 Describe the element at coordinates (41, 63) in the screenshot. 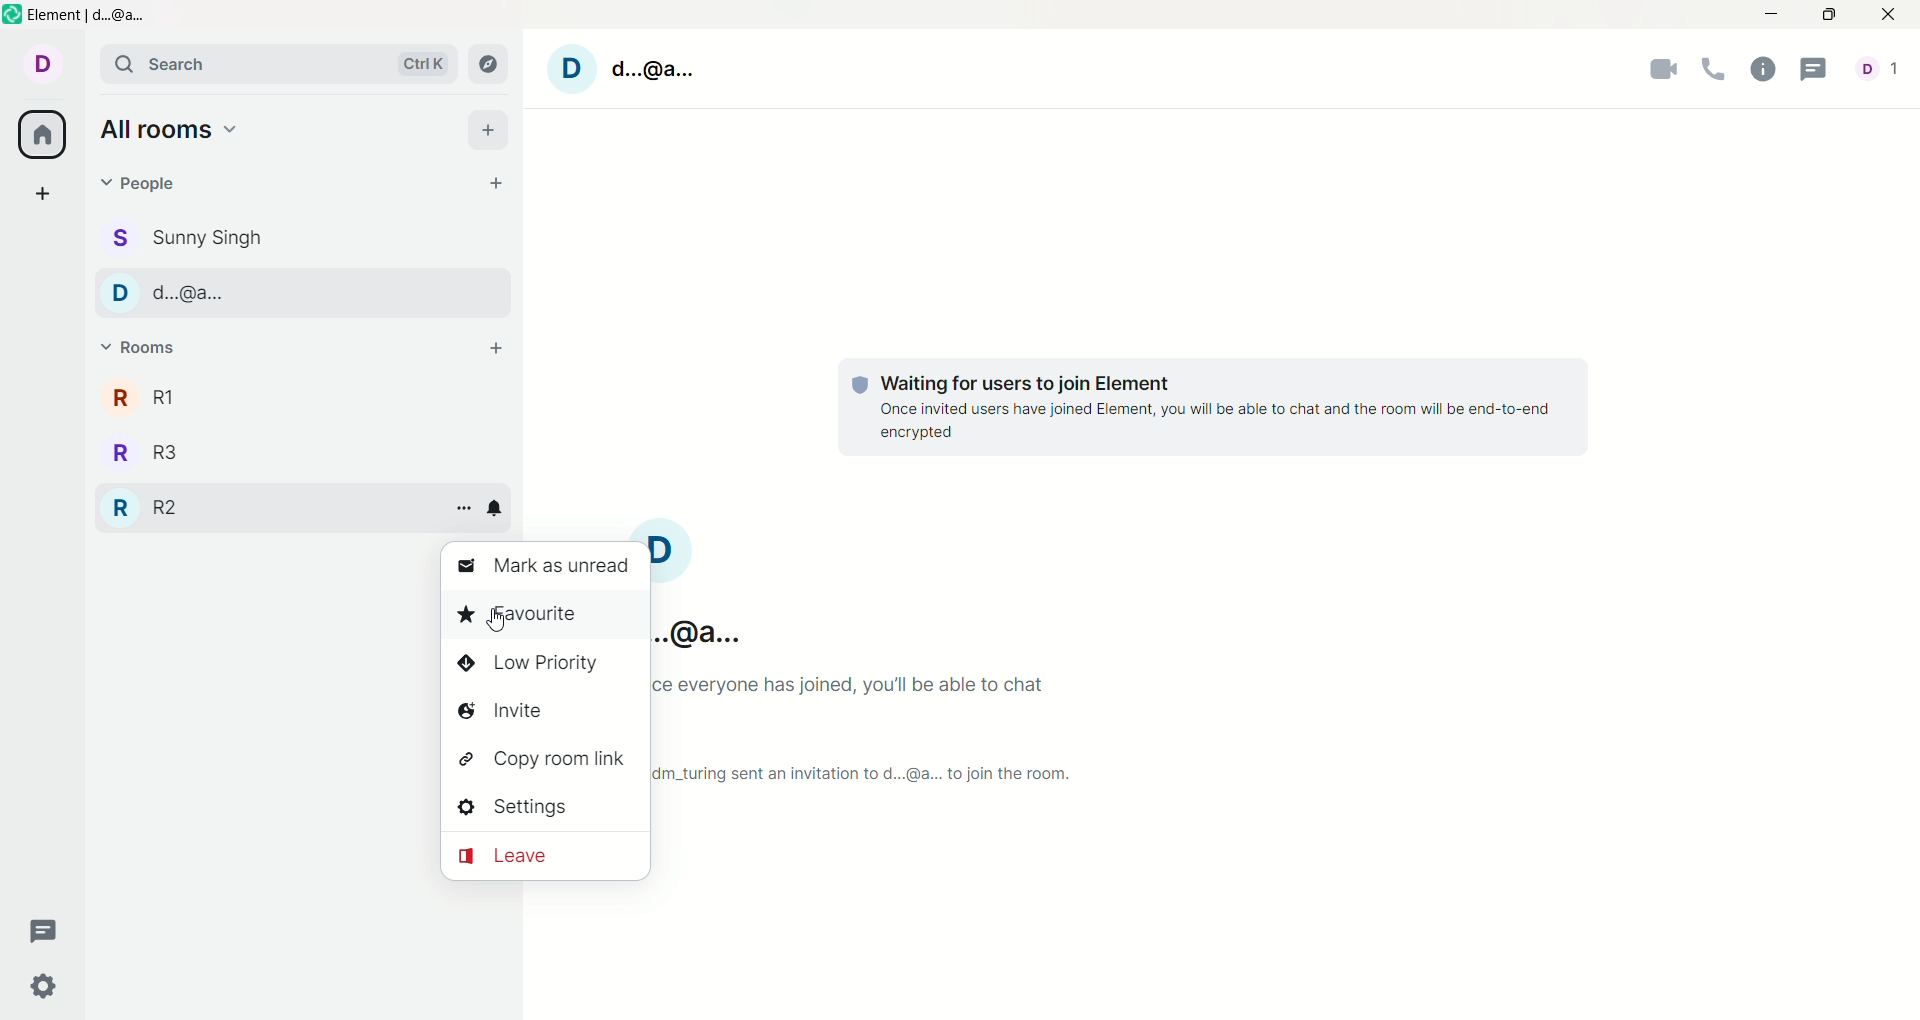

I see `account` at that location.